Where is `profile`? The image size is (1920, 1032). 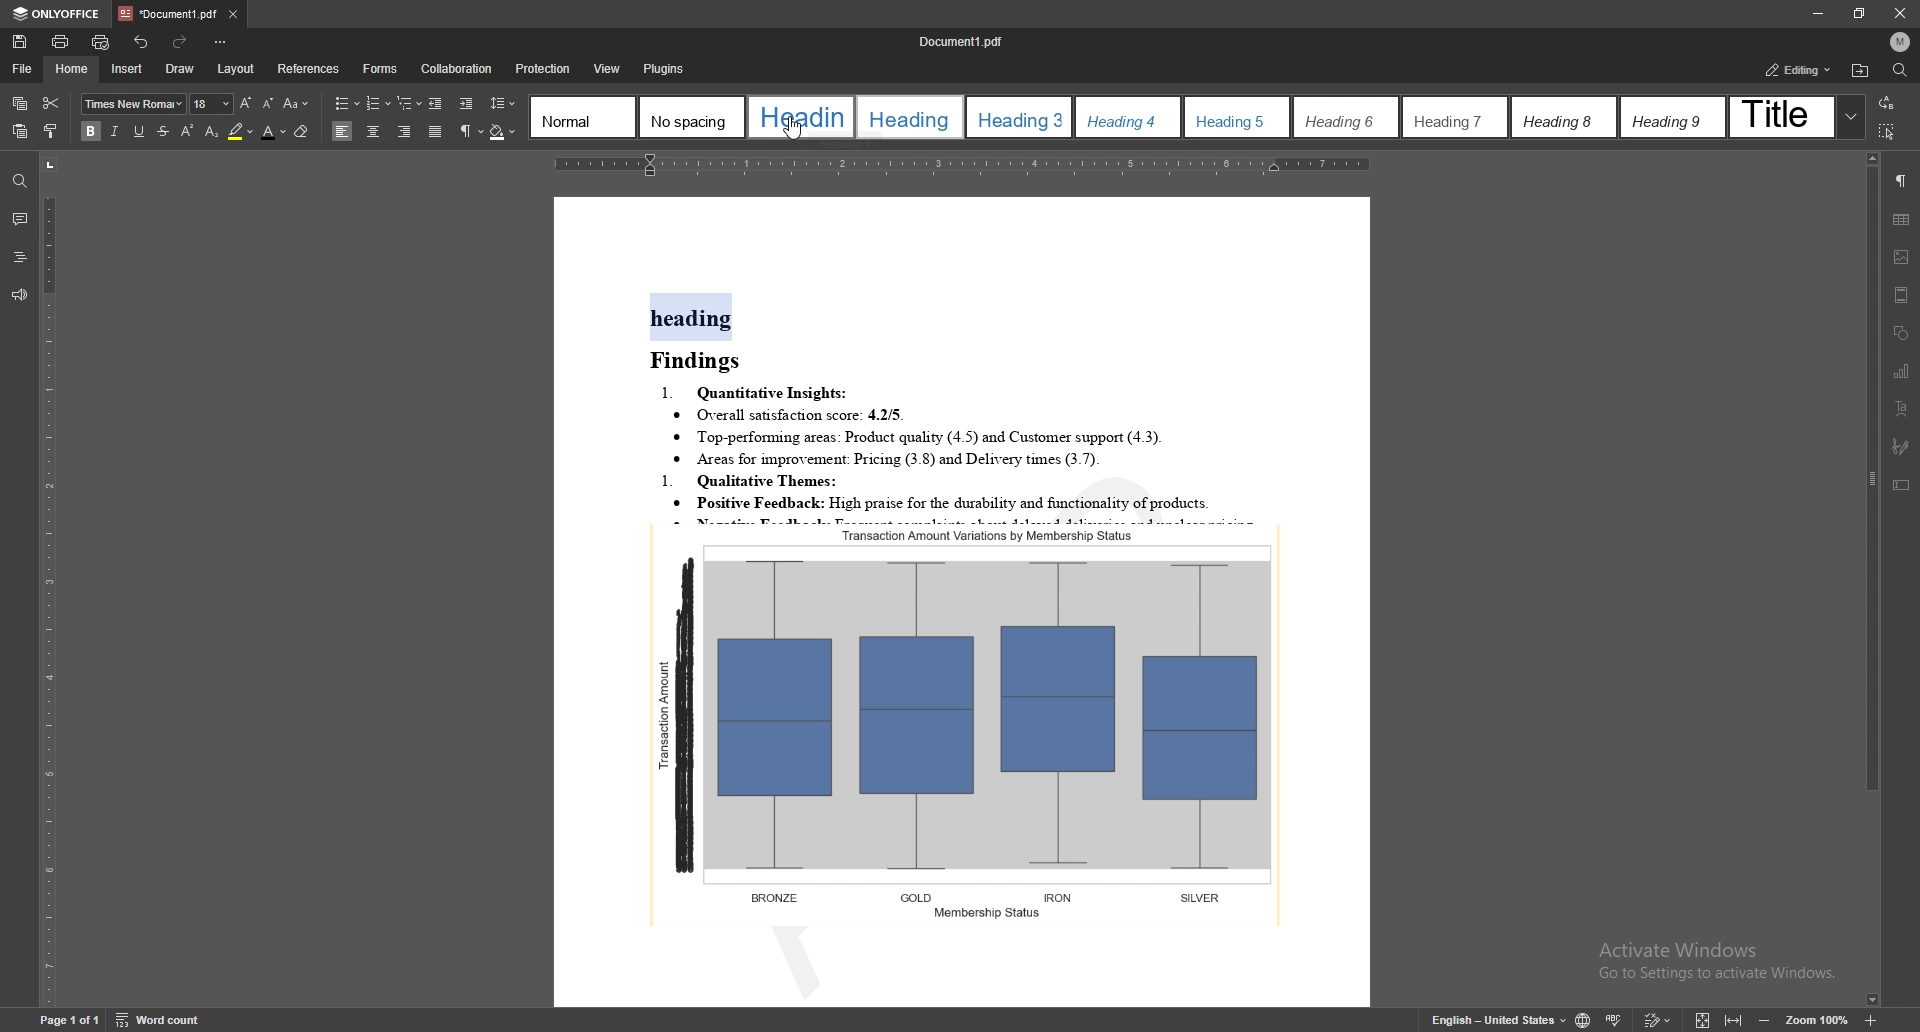 profile is located at coordinates (1900, 42).